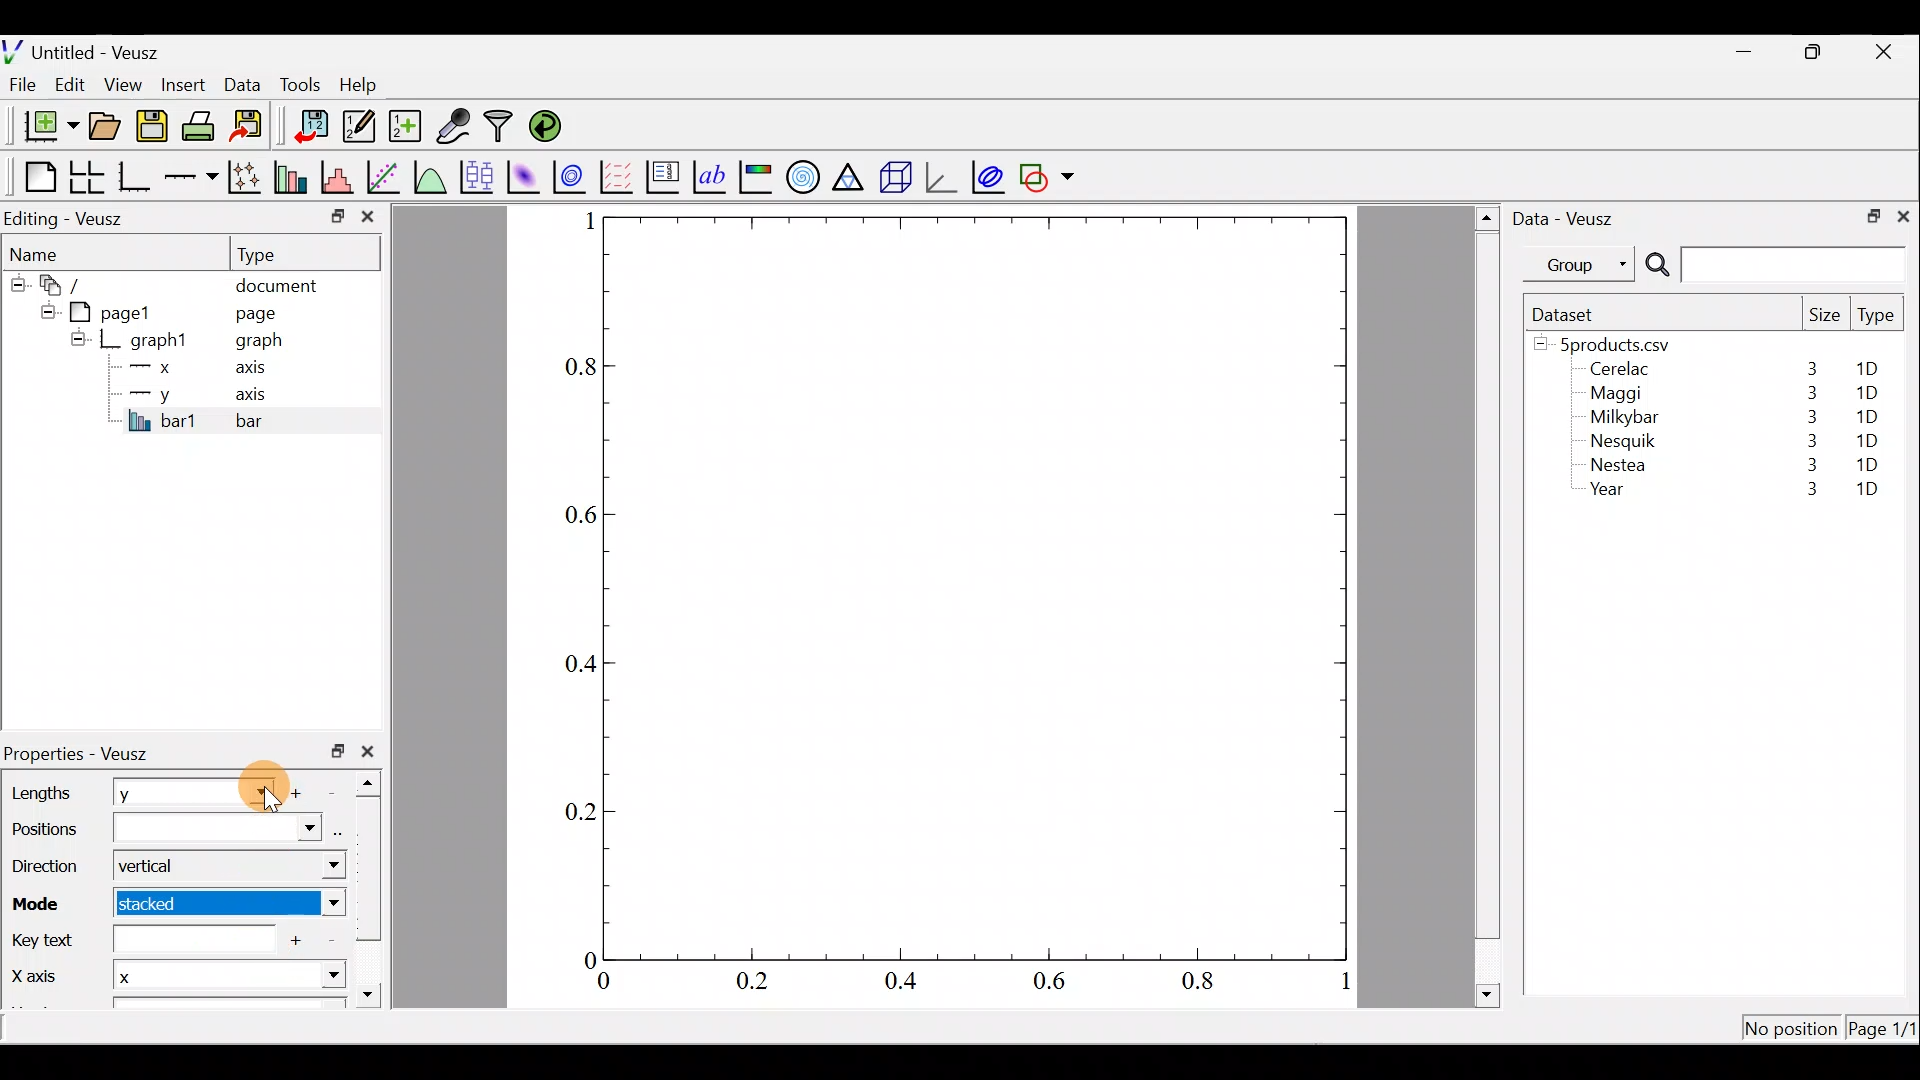 The height and width of the screenshot is (1080, 1920). Describe the element at coordinates (368, 221) in the screenshot. I see `close` at that location.